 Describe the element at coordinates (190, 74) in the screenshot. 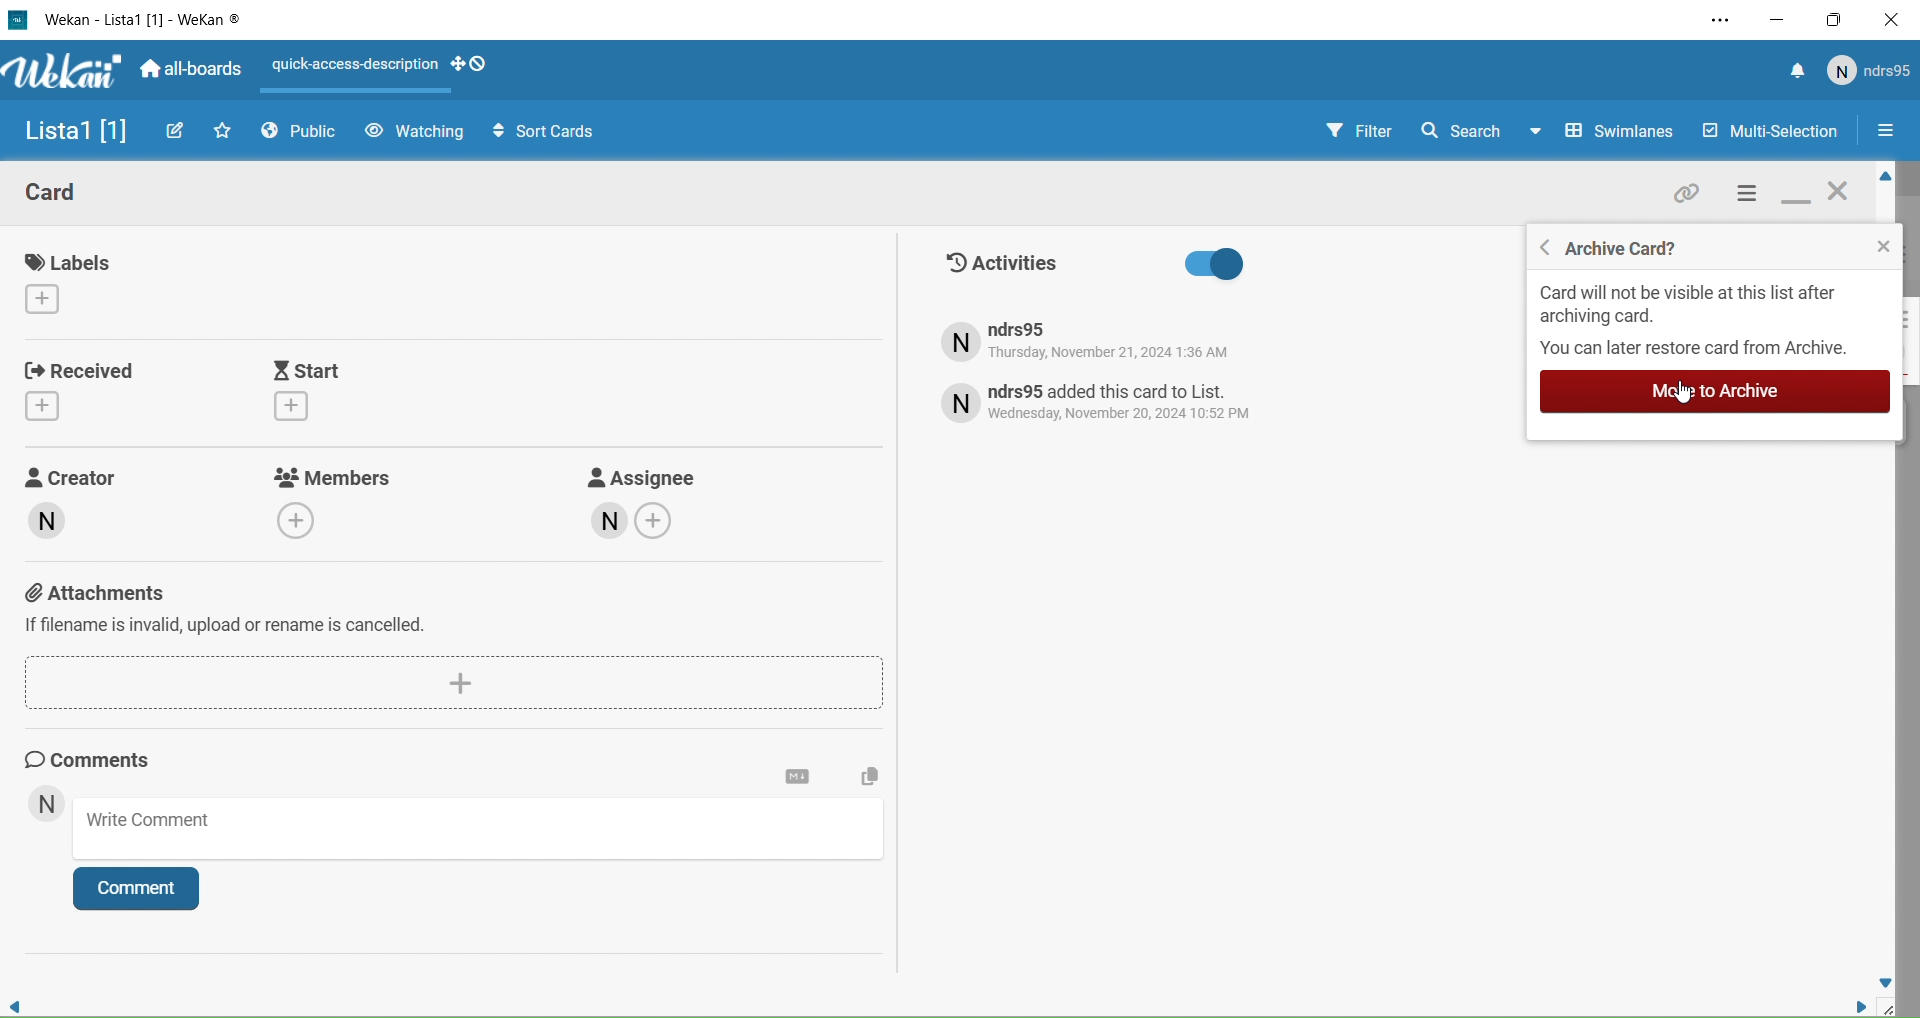

I see `Boards` at that location.